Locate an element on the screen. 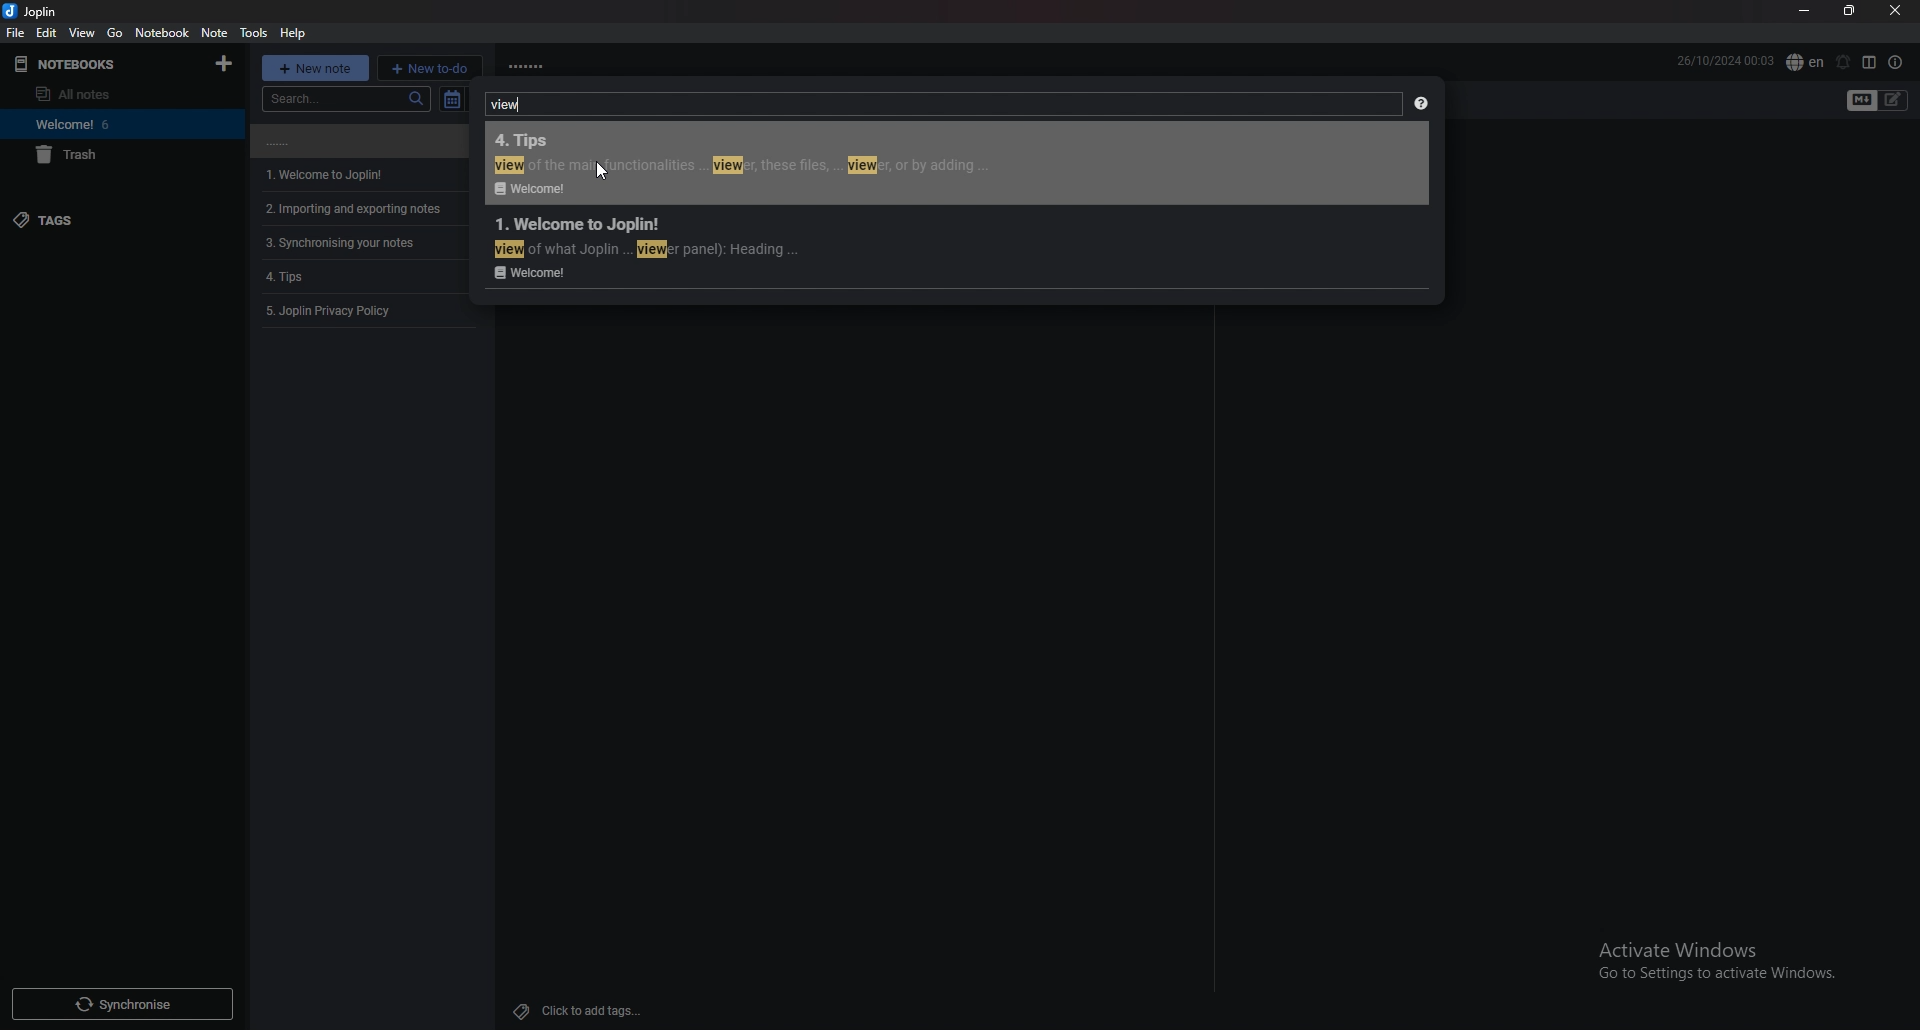 The width and height of the screenshot is (1920, 1030). note name is located at coordinates (554, 64).